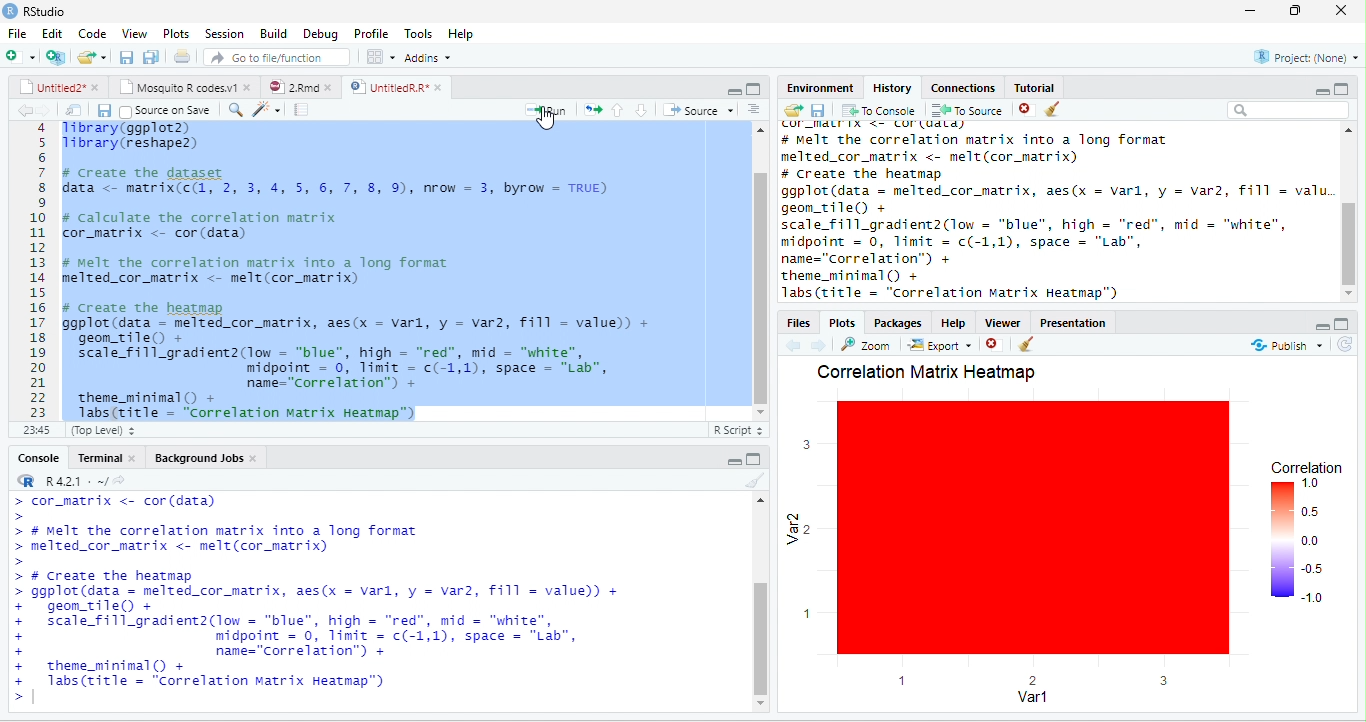 The height and width of the screenshot is (722, 1366). Describe the element at coordinates (98, 110) in the screenshot. I see `save` at that location.